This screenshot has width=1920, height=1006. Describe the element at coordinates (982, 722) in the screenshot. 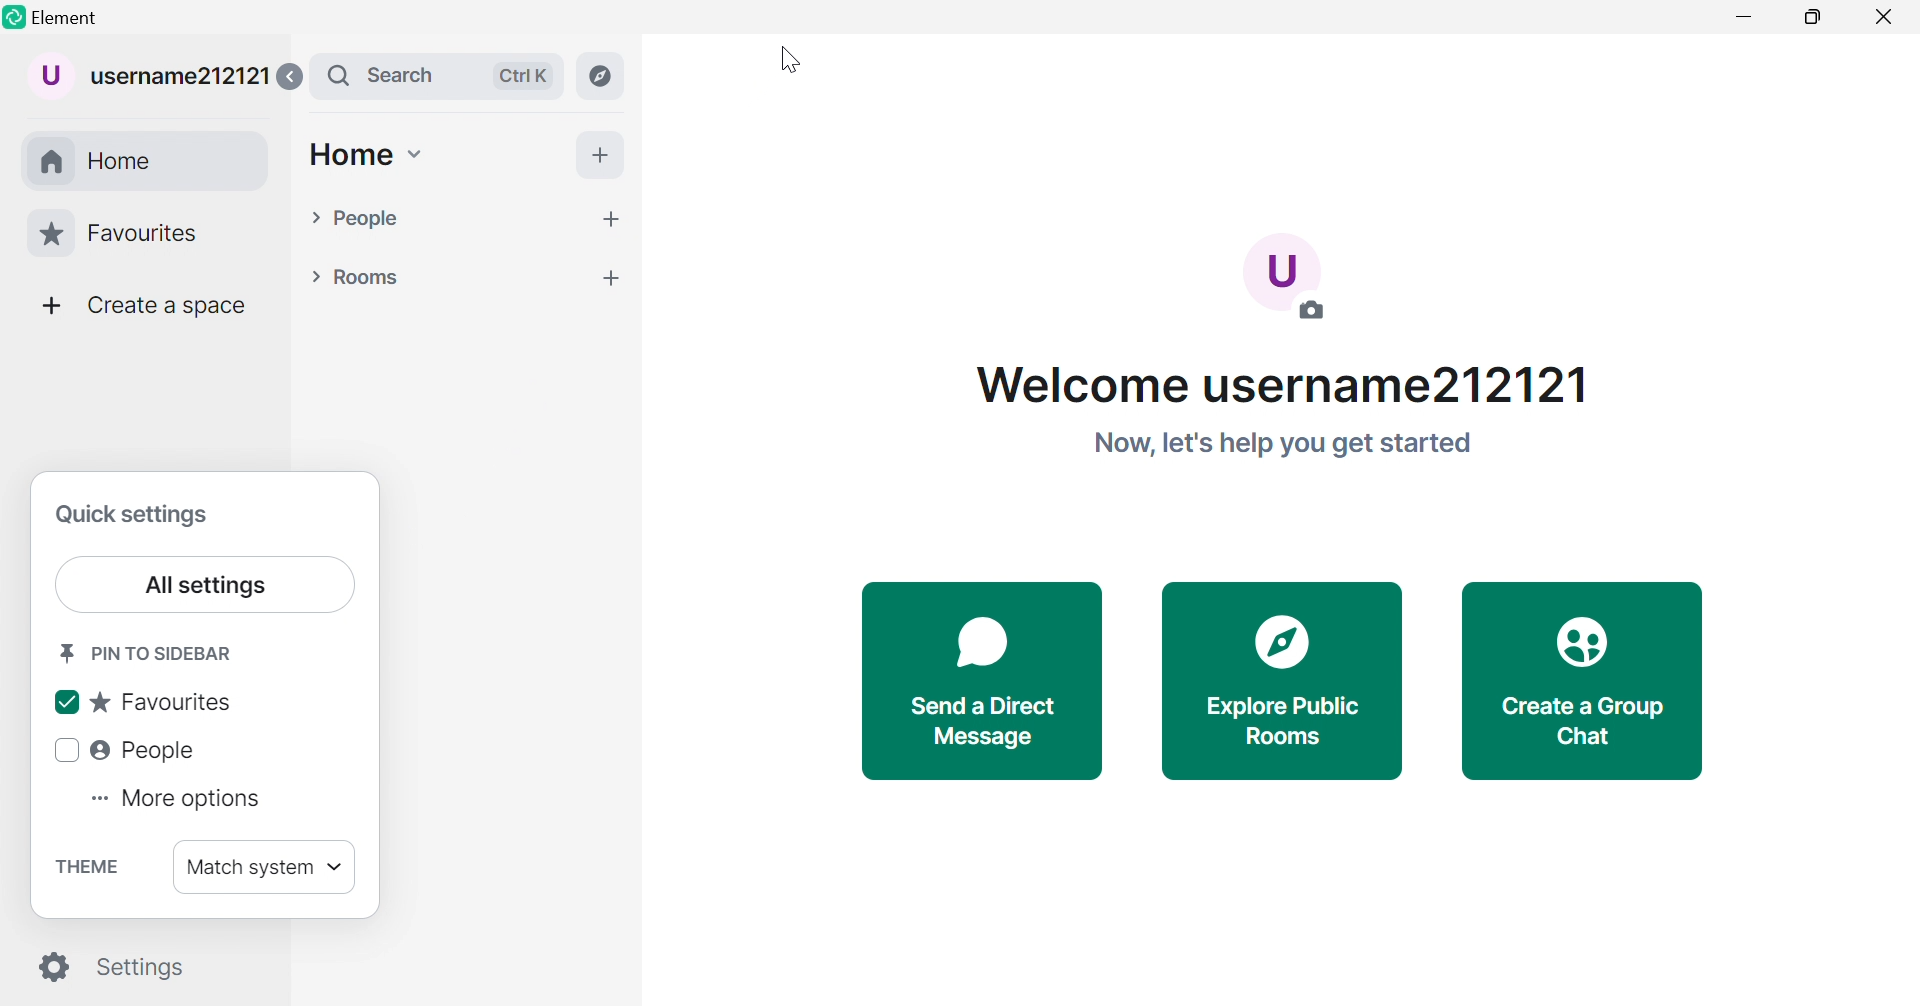

I see `Send a direct messsage` at that location.